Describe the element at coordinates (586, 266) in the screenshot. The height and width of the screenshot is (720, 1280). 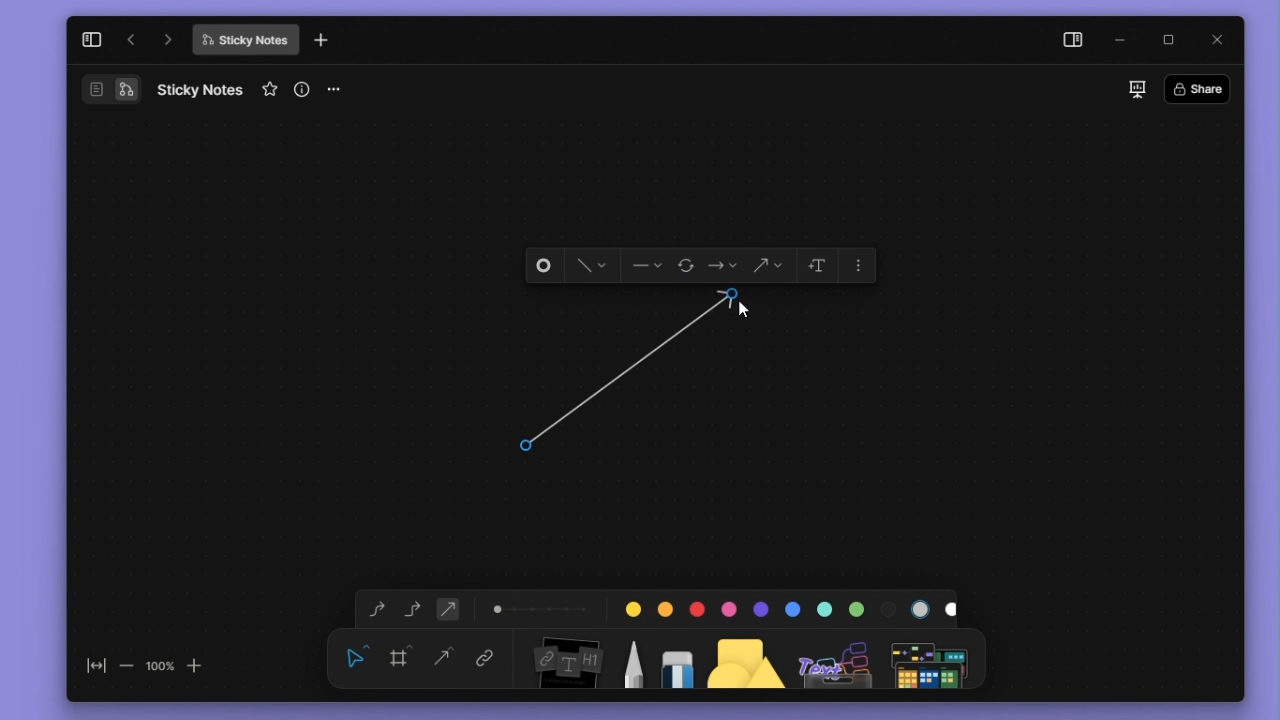
I see `style` at that location.